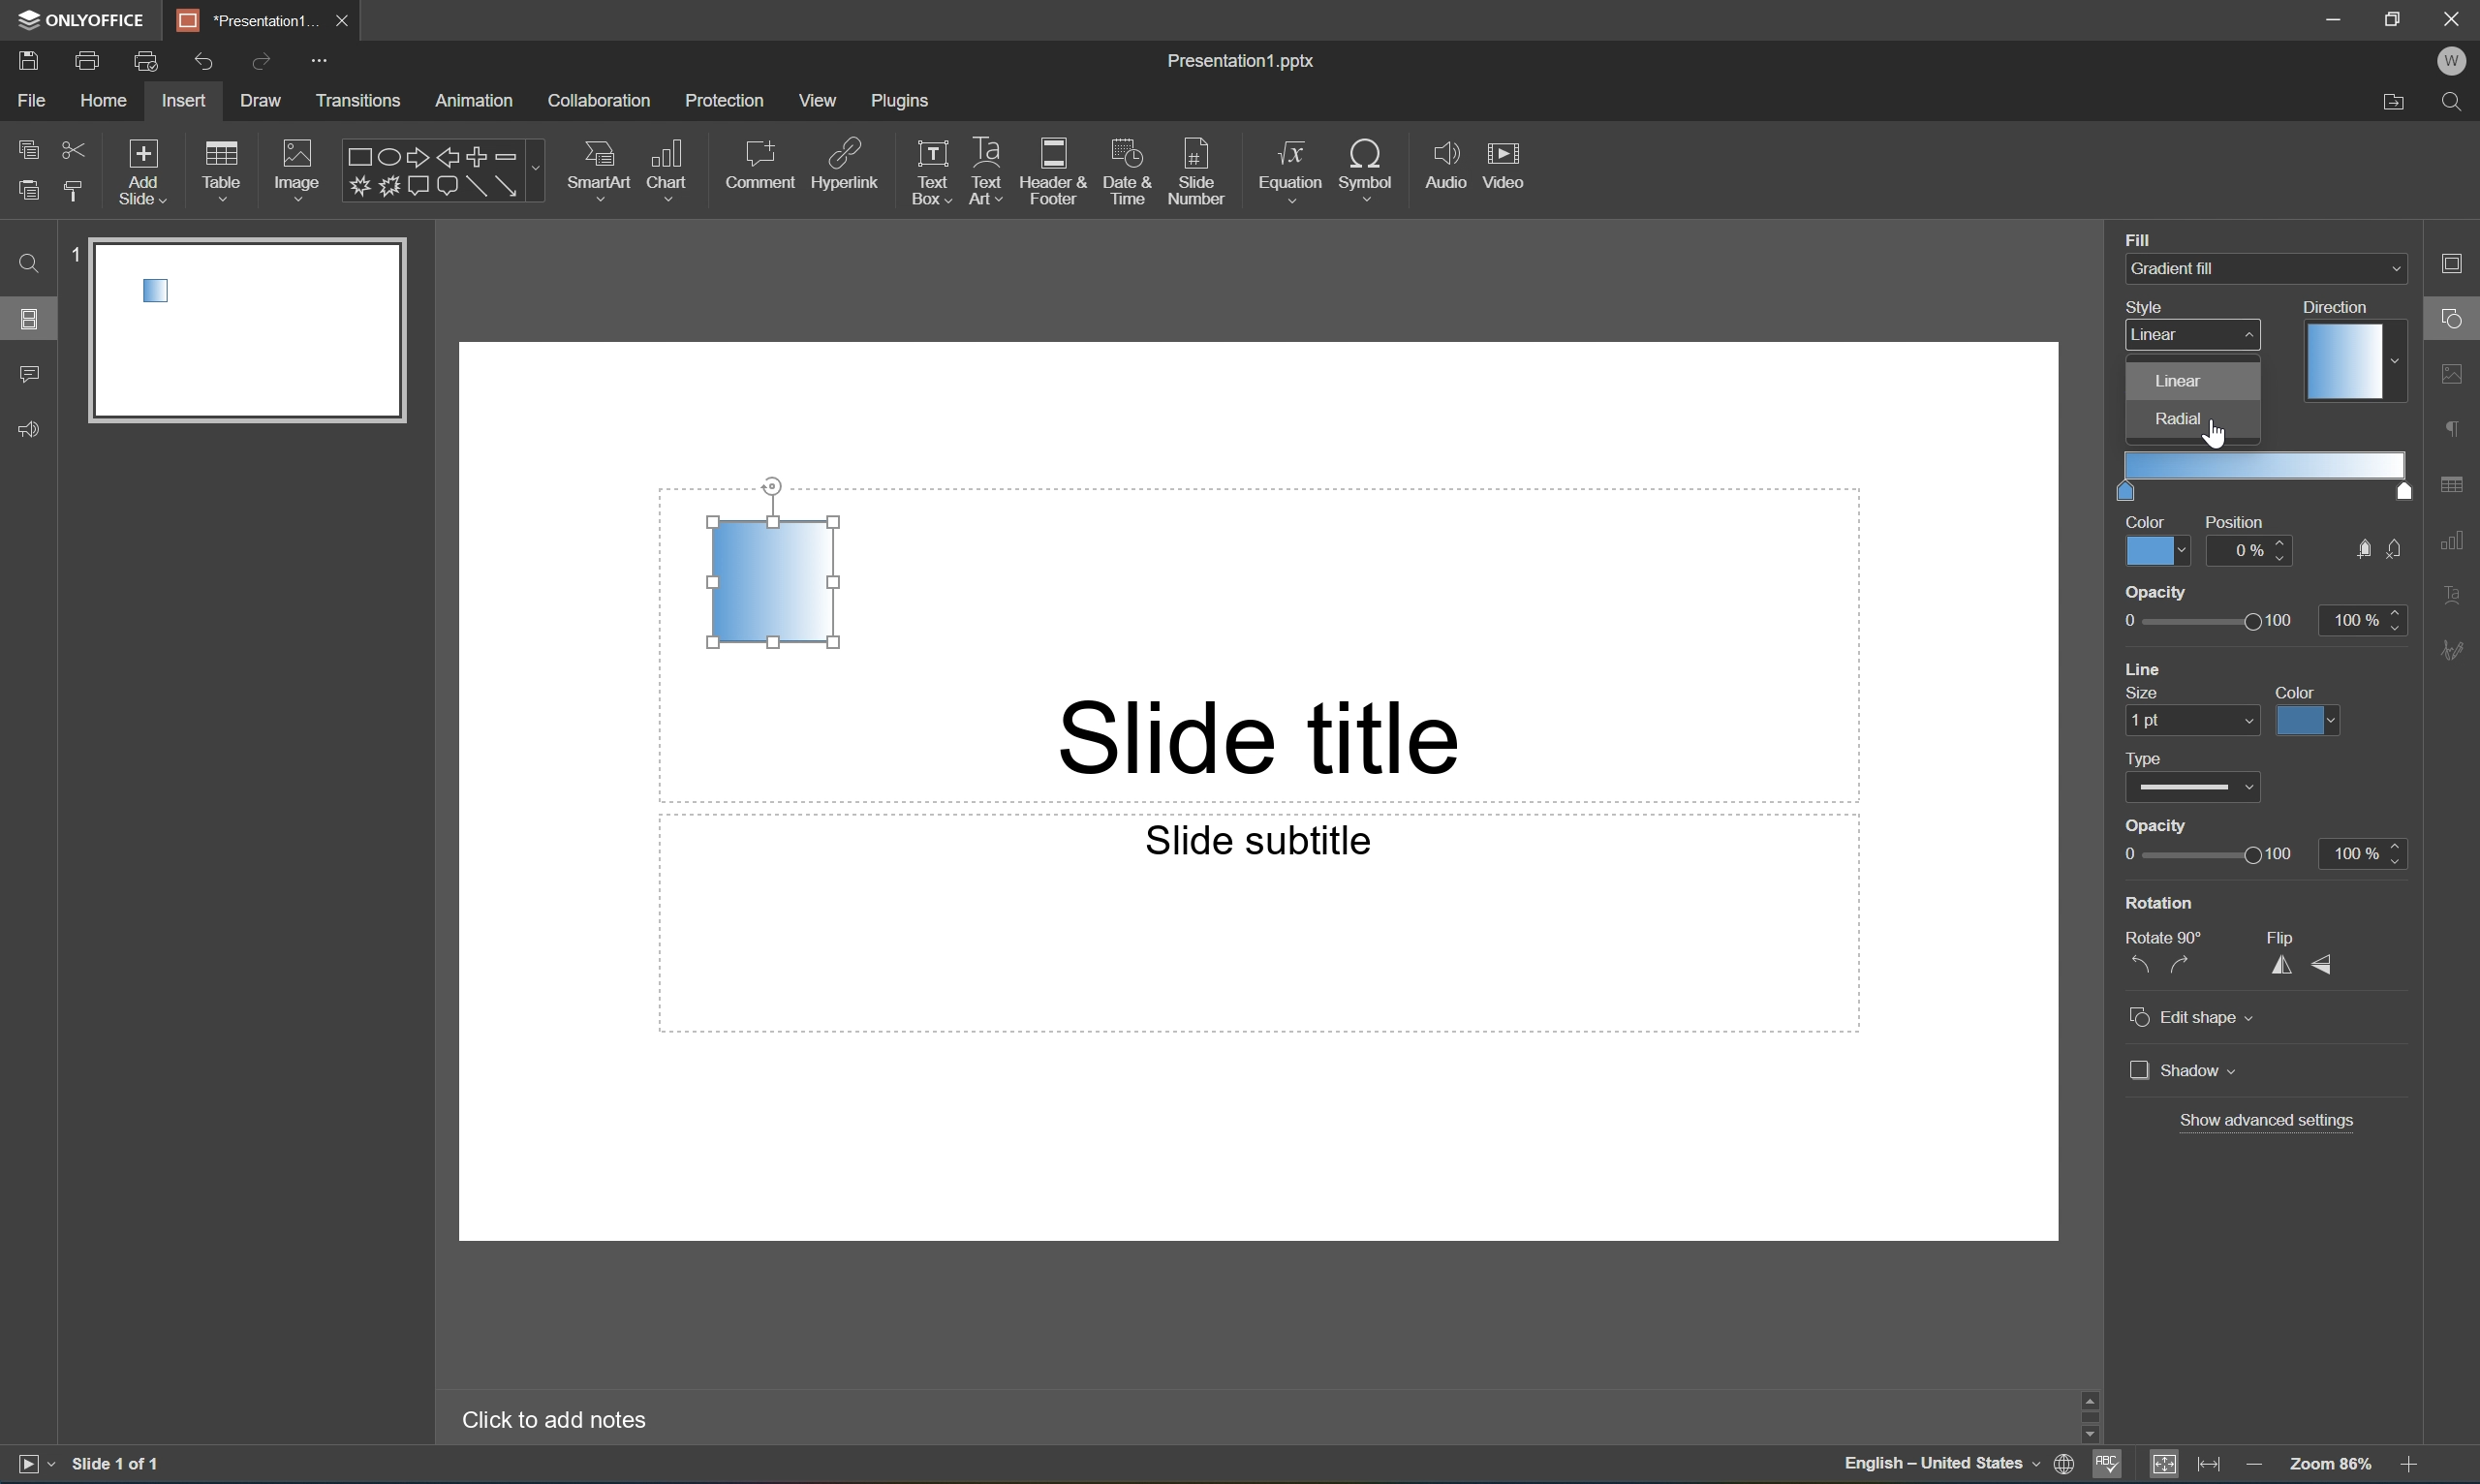  What do you see at coordinates (665, 167) in the screenshot?
I see `Chart` at bounding box center [665, 167].